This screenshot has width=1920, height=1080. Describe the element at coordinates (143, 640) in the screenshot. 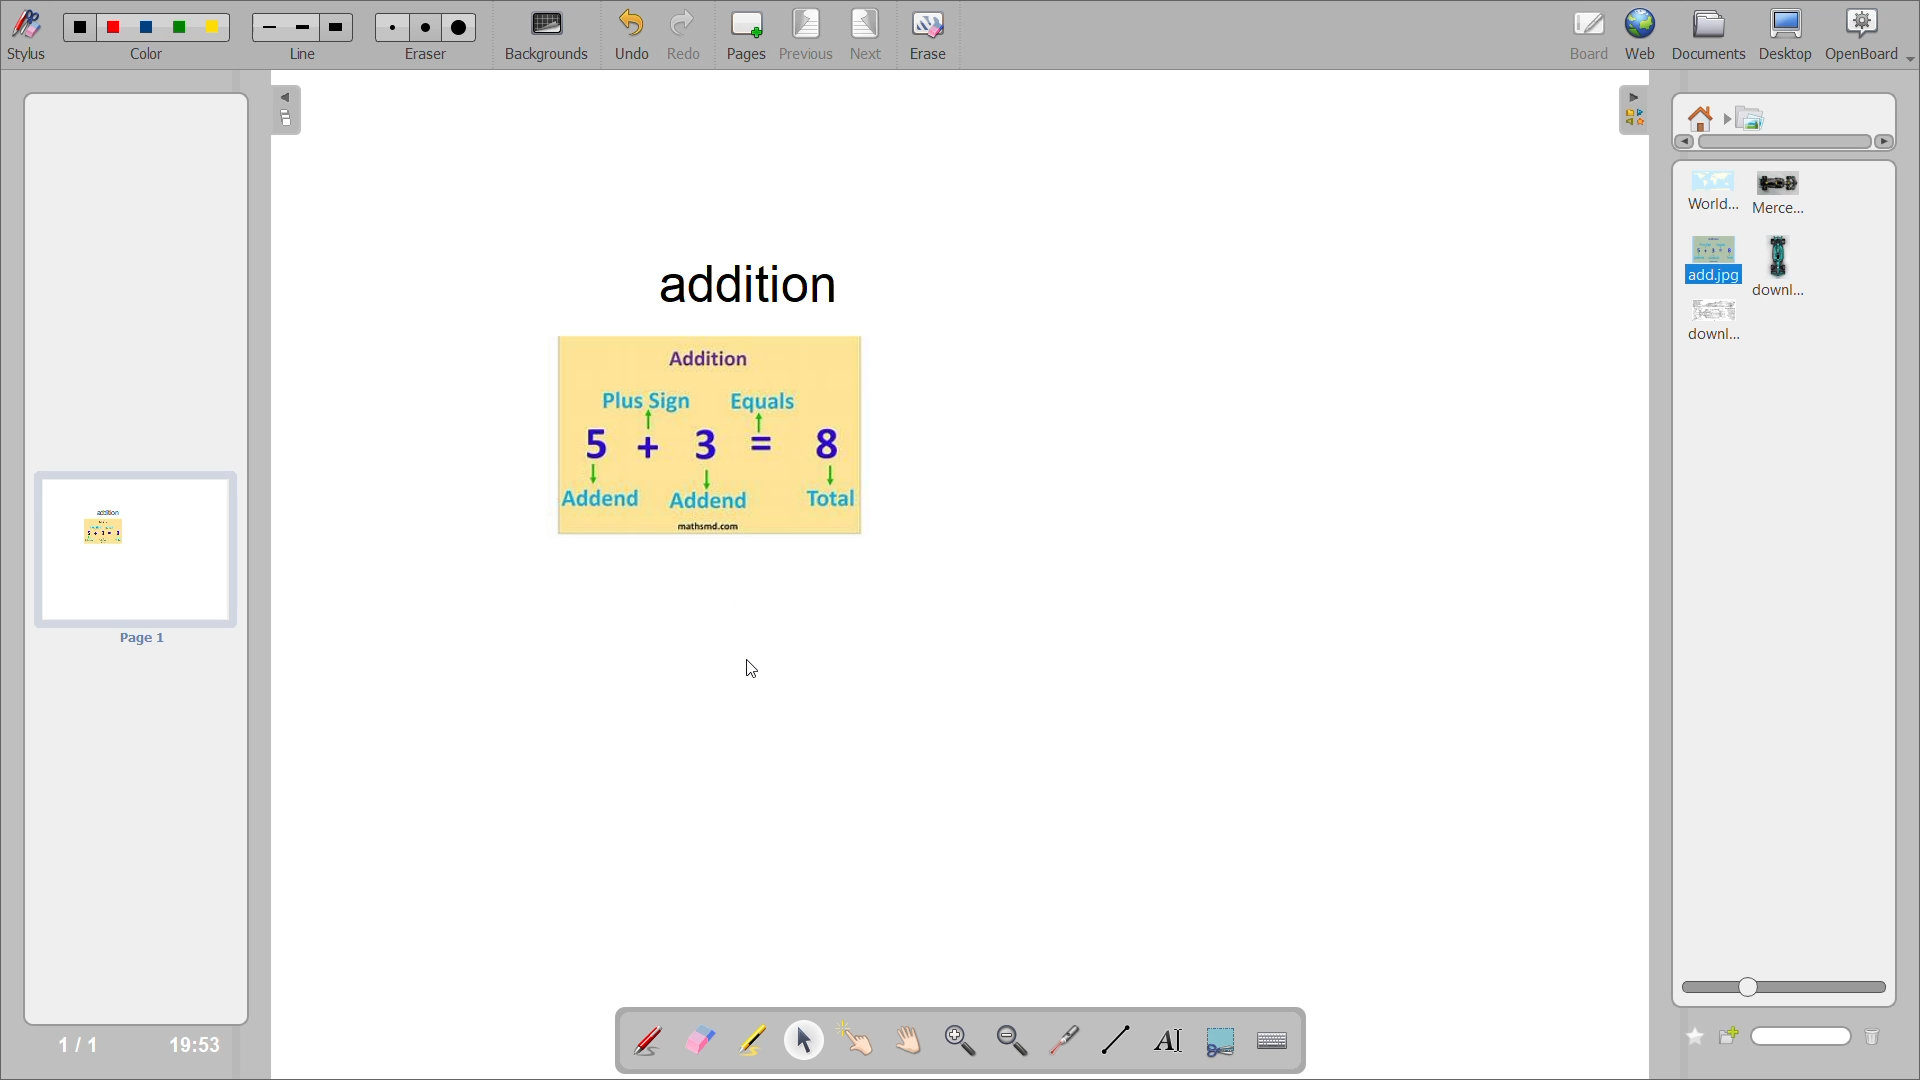

I see `page 1` at that location.